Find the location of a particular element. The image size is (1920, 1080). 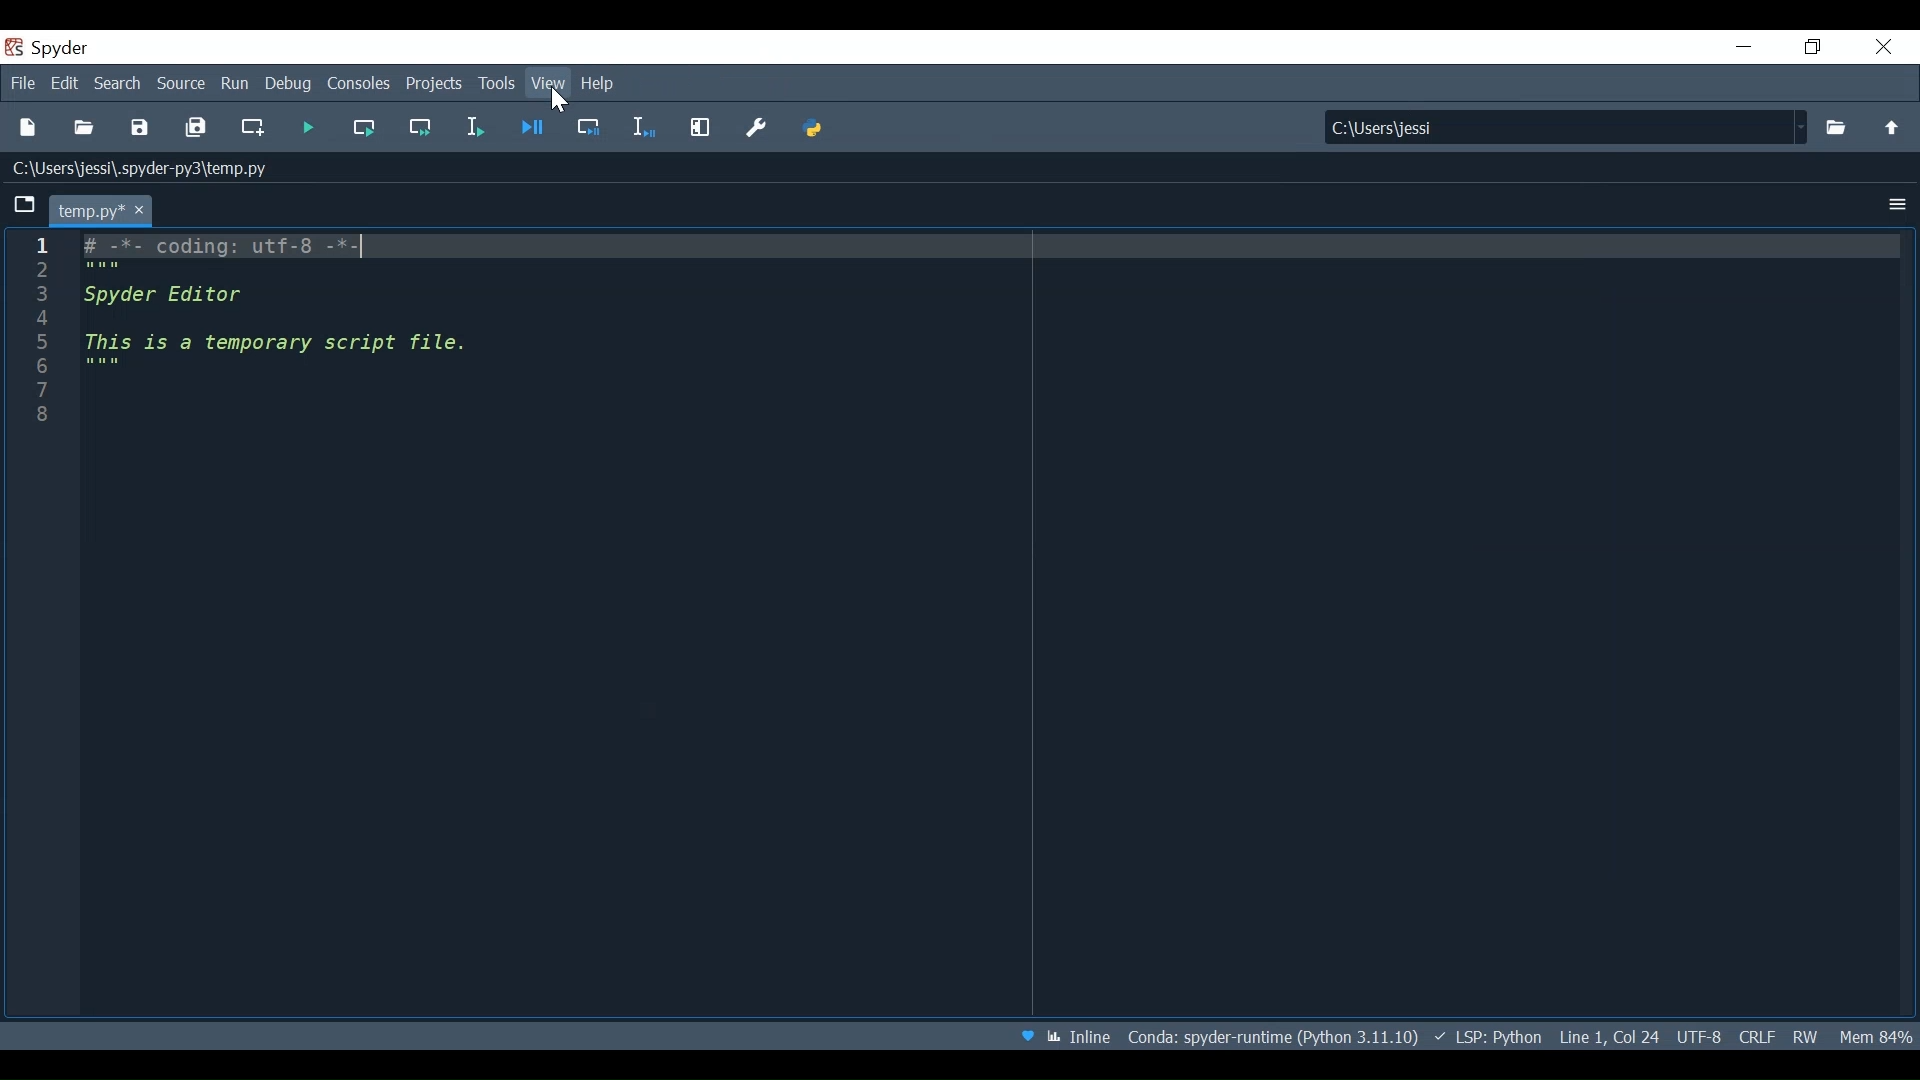

Create new cell at the current line is located at coordinates (255, 130).